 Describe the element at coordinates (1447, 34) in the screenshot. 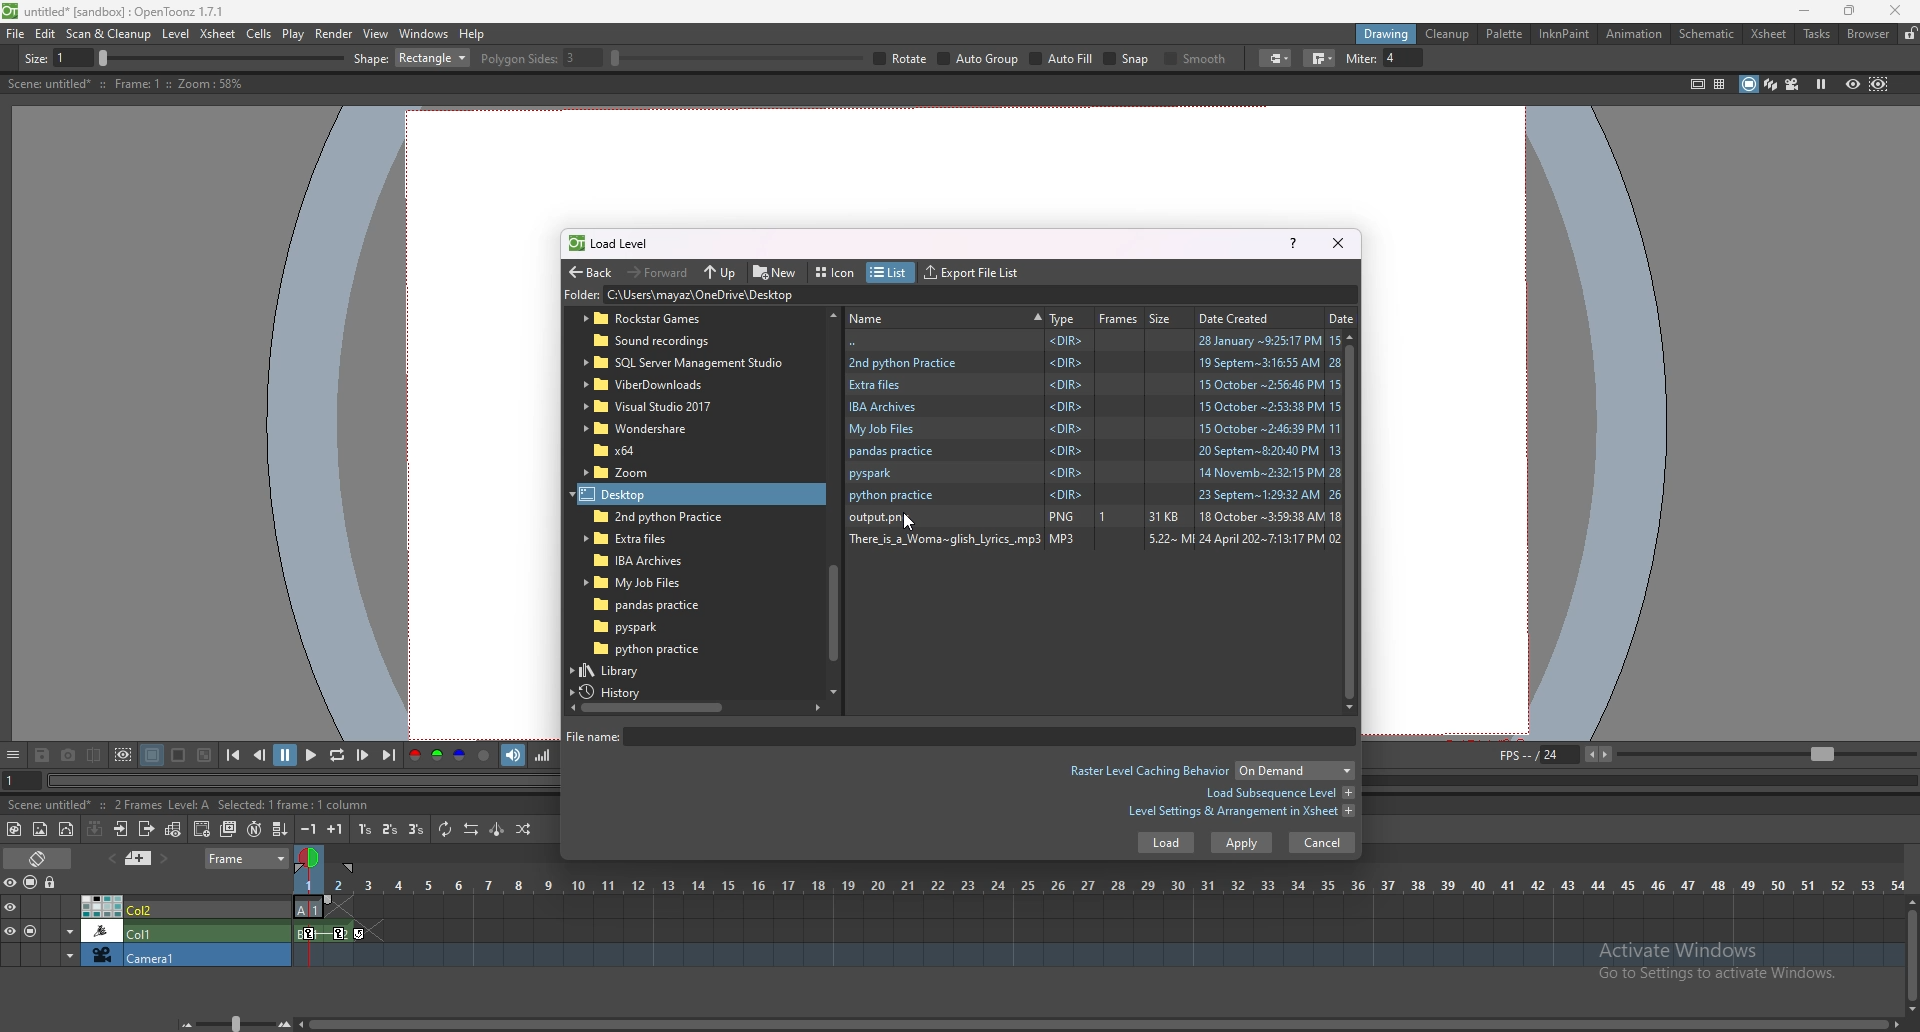

I see `cleanup` at that location.